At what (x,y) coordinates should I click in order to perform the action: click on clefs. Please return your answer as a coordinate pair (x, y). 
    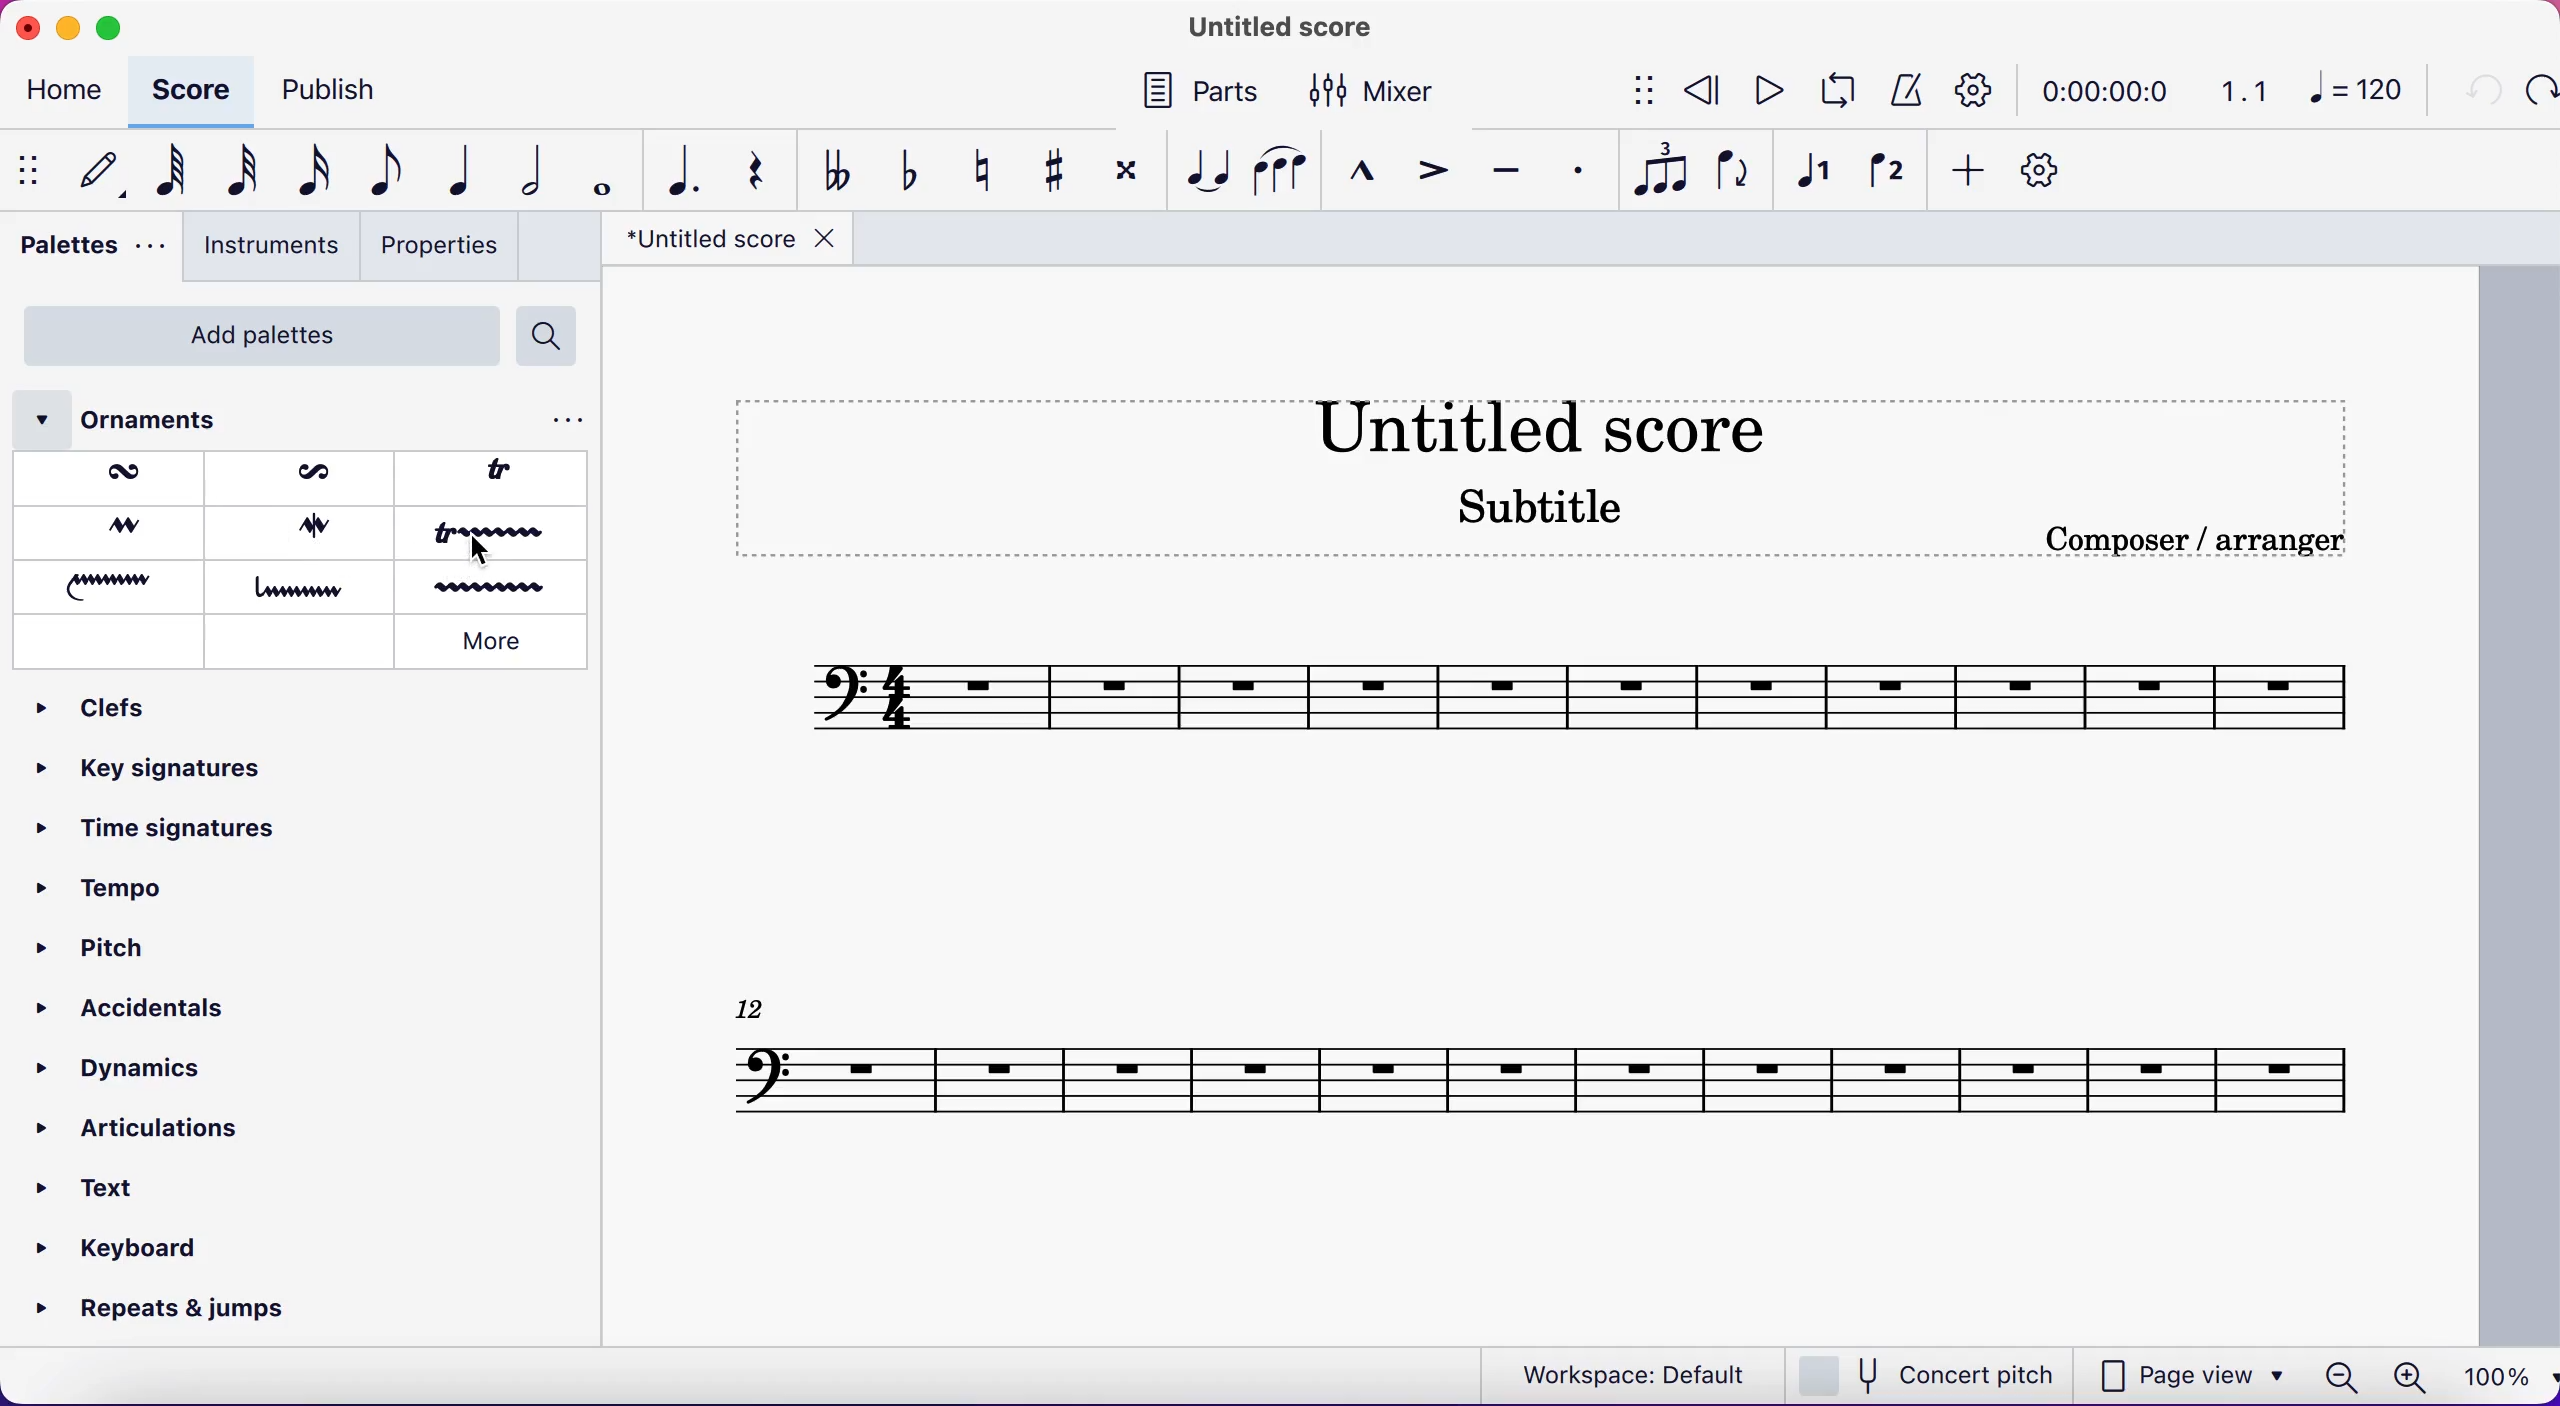
    Looking at the image, I should click on (114, 710).